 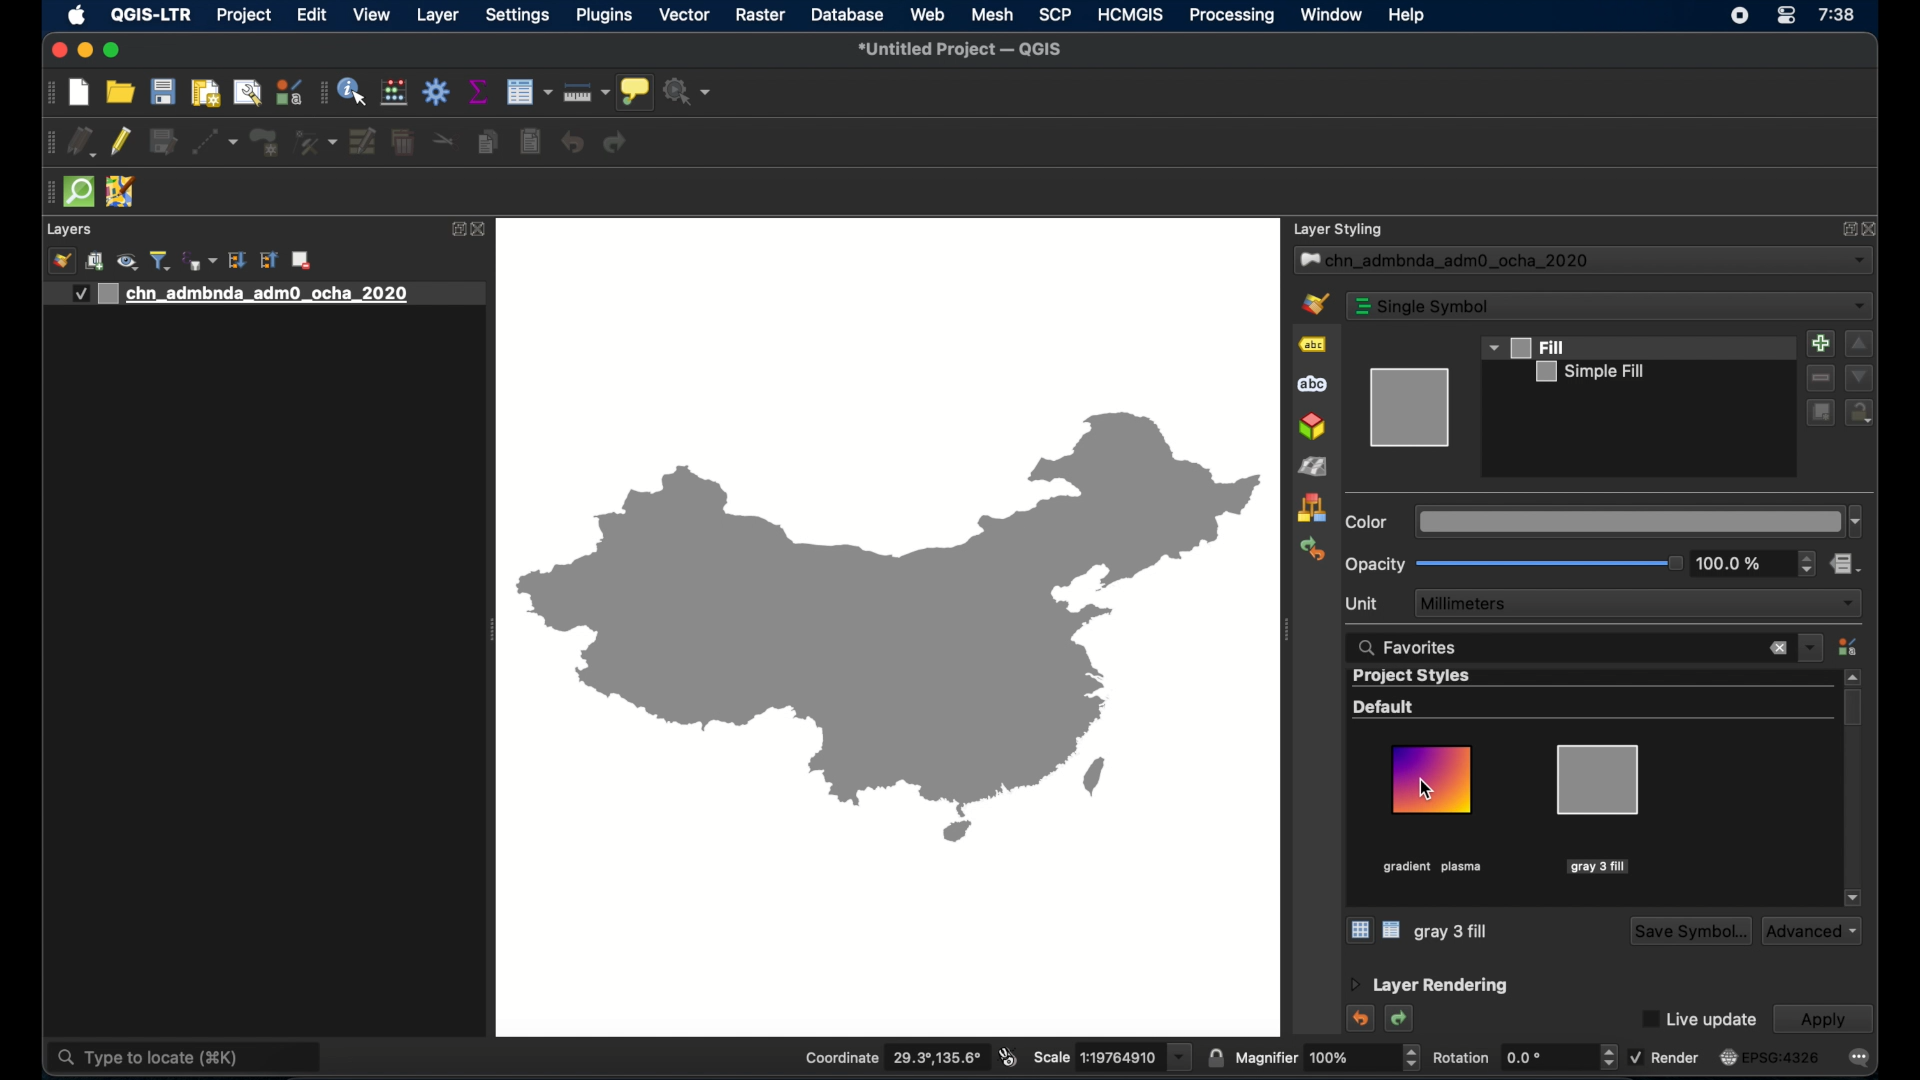 I want to click on close, so click(x=58, y=51).